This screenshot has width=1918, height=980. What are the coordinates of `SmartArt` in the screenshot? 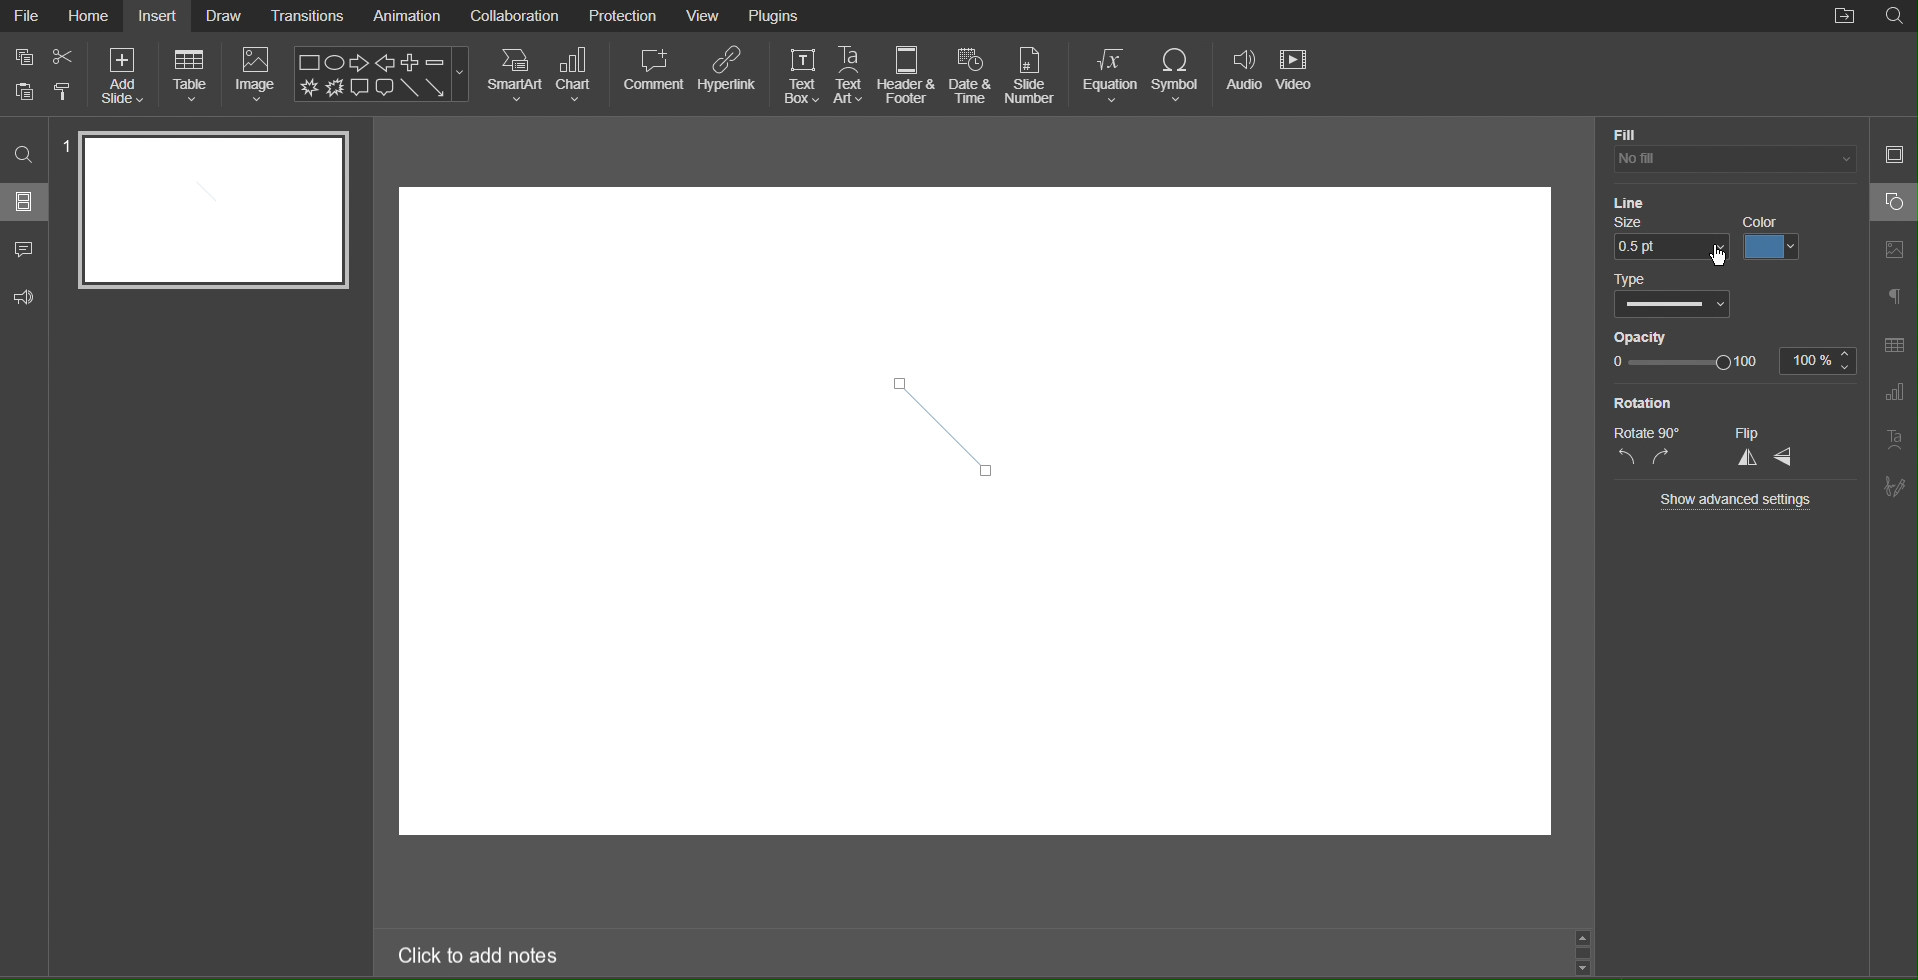 It's located at (514, 74).